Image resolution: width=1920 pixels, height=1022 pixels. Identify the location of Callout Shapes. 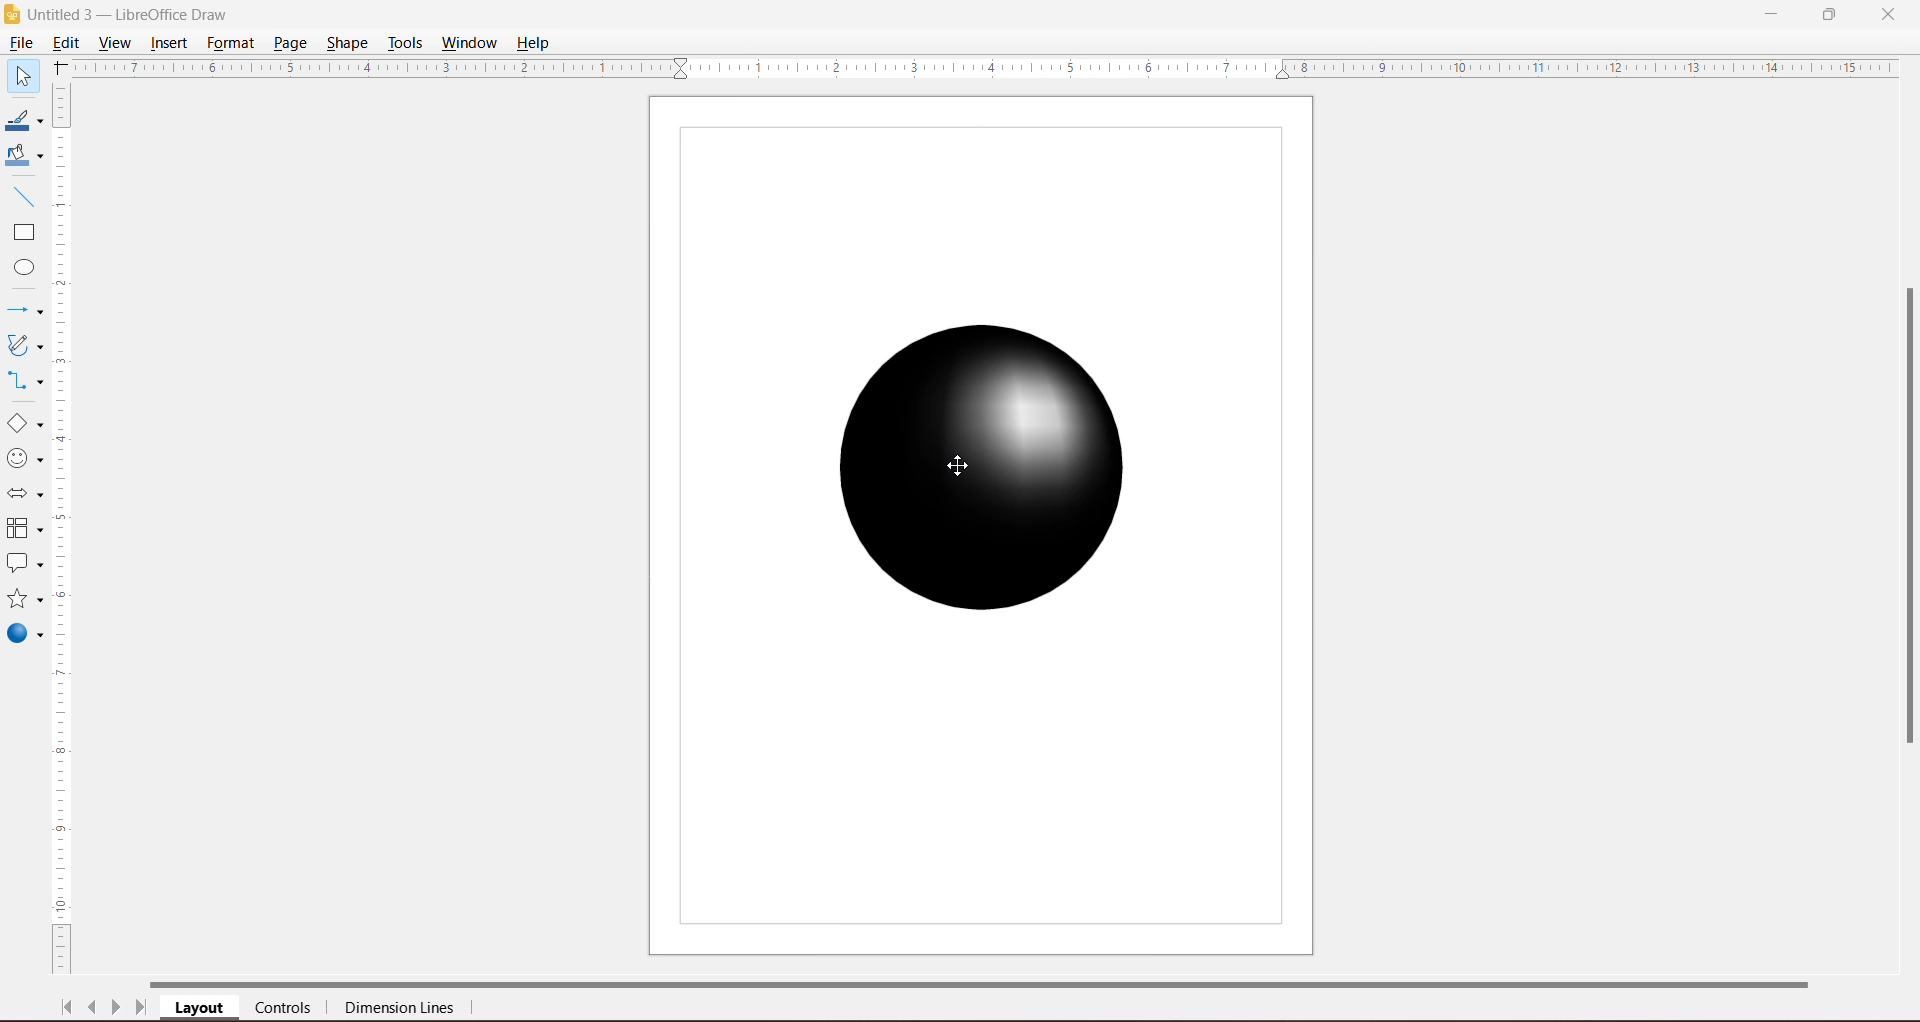
(23, 565).